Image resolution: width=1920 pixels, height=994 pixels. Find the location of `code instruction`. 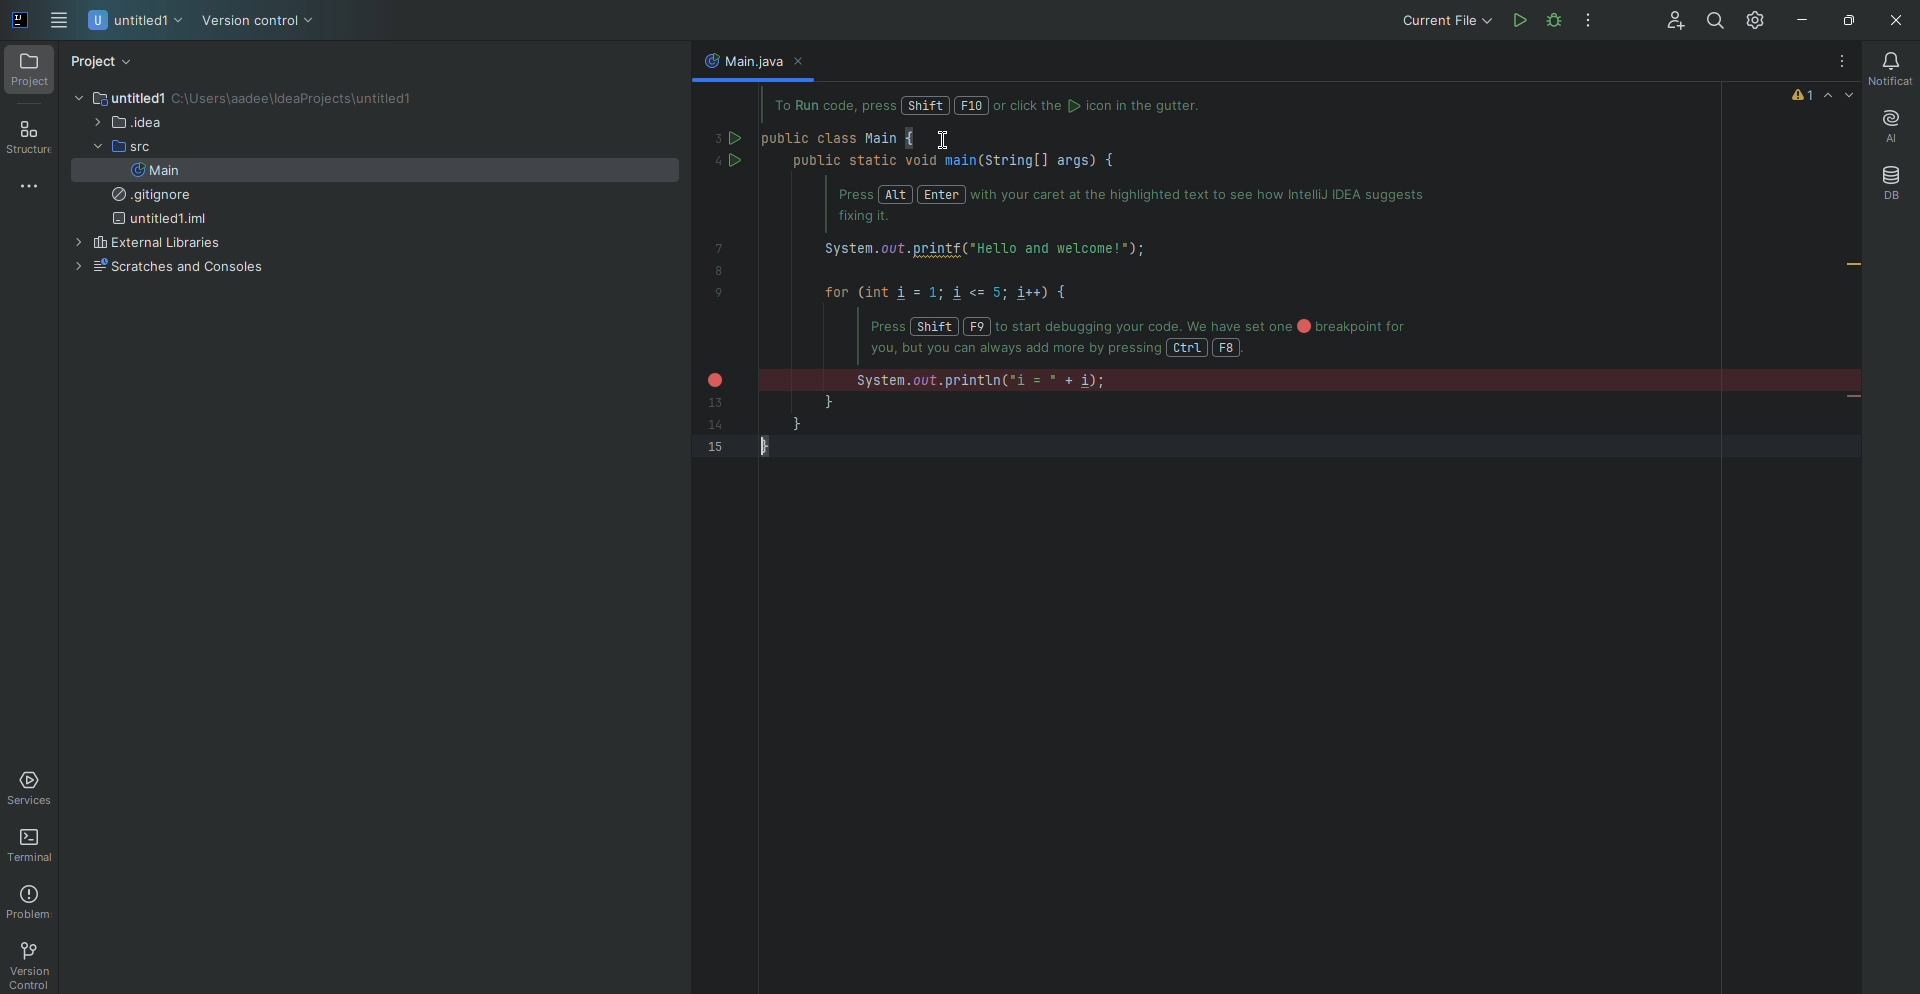

code instruction is located at coordinates (1003, 107).